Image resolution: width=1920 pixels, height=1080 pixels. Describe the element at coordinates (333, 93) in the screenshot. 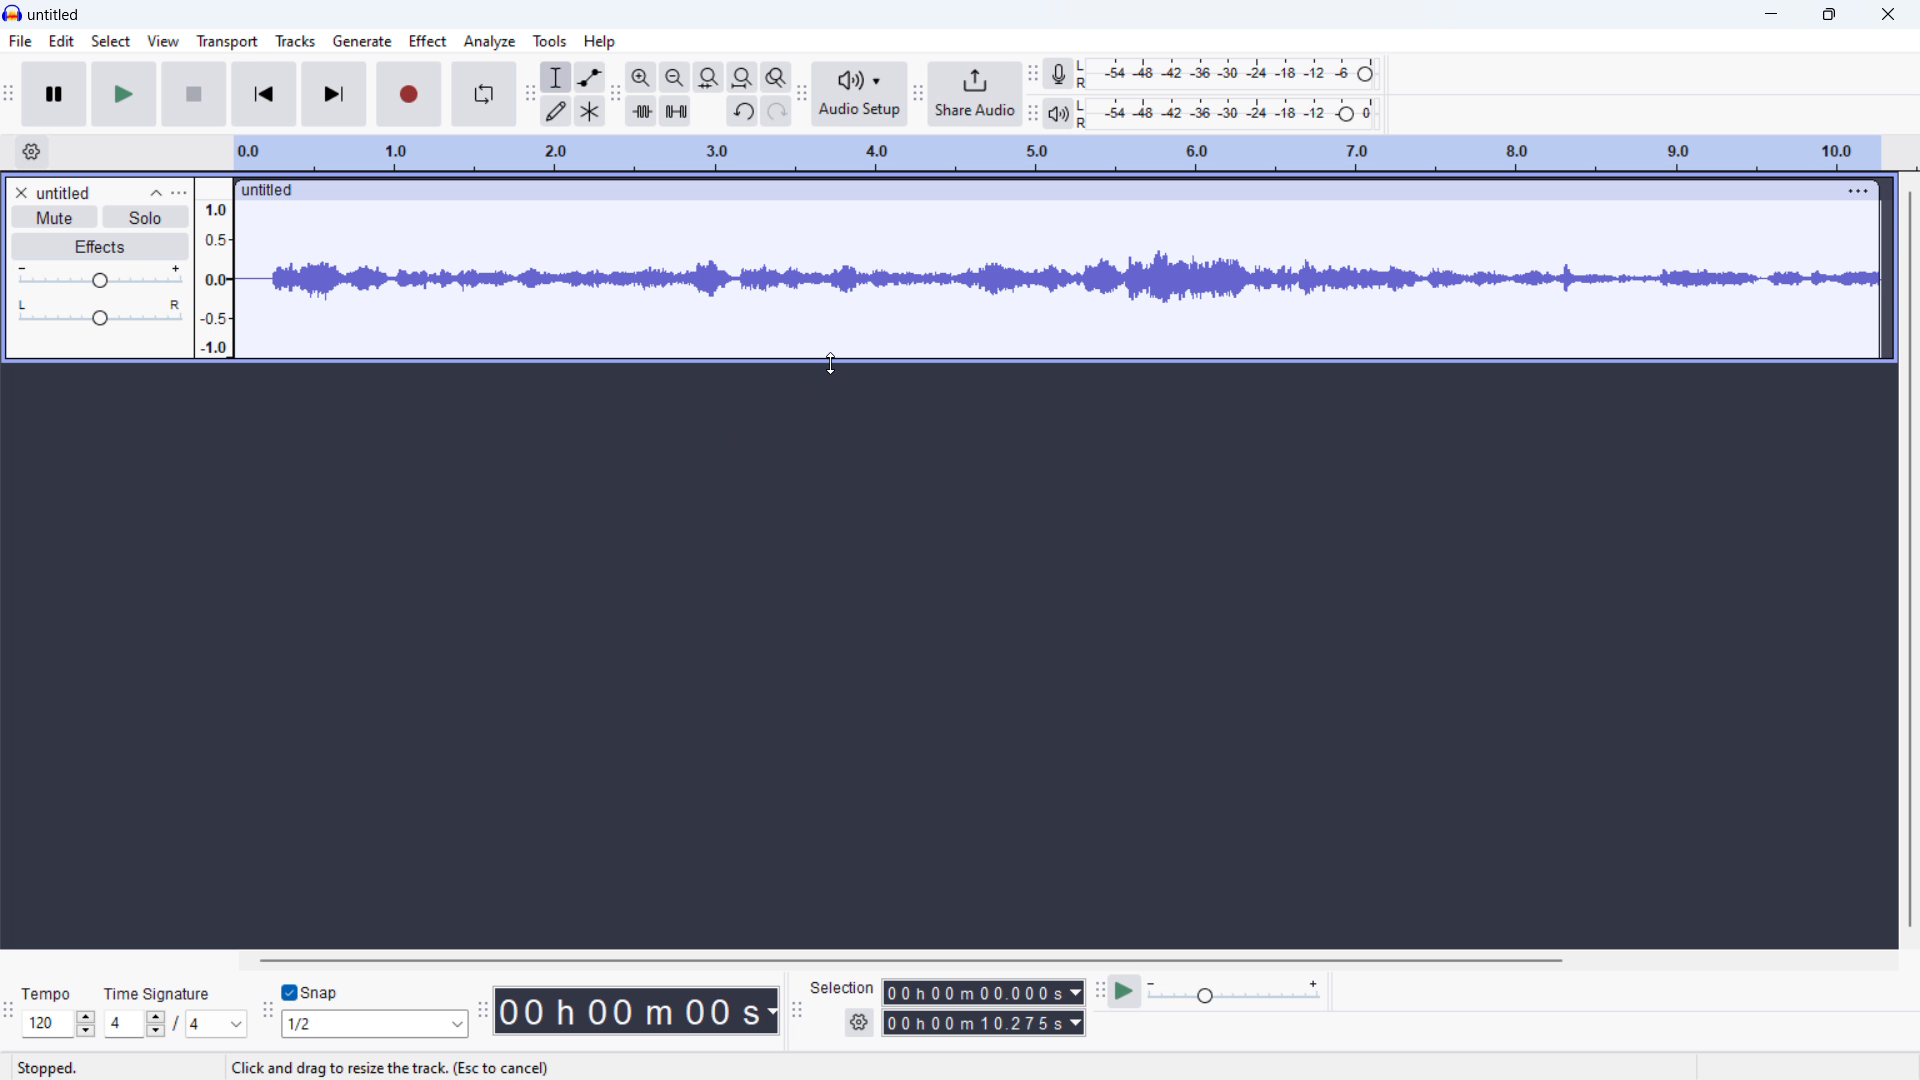

I see `skip to end` at that location.